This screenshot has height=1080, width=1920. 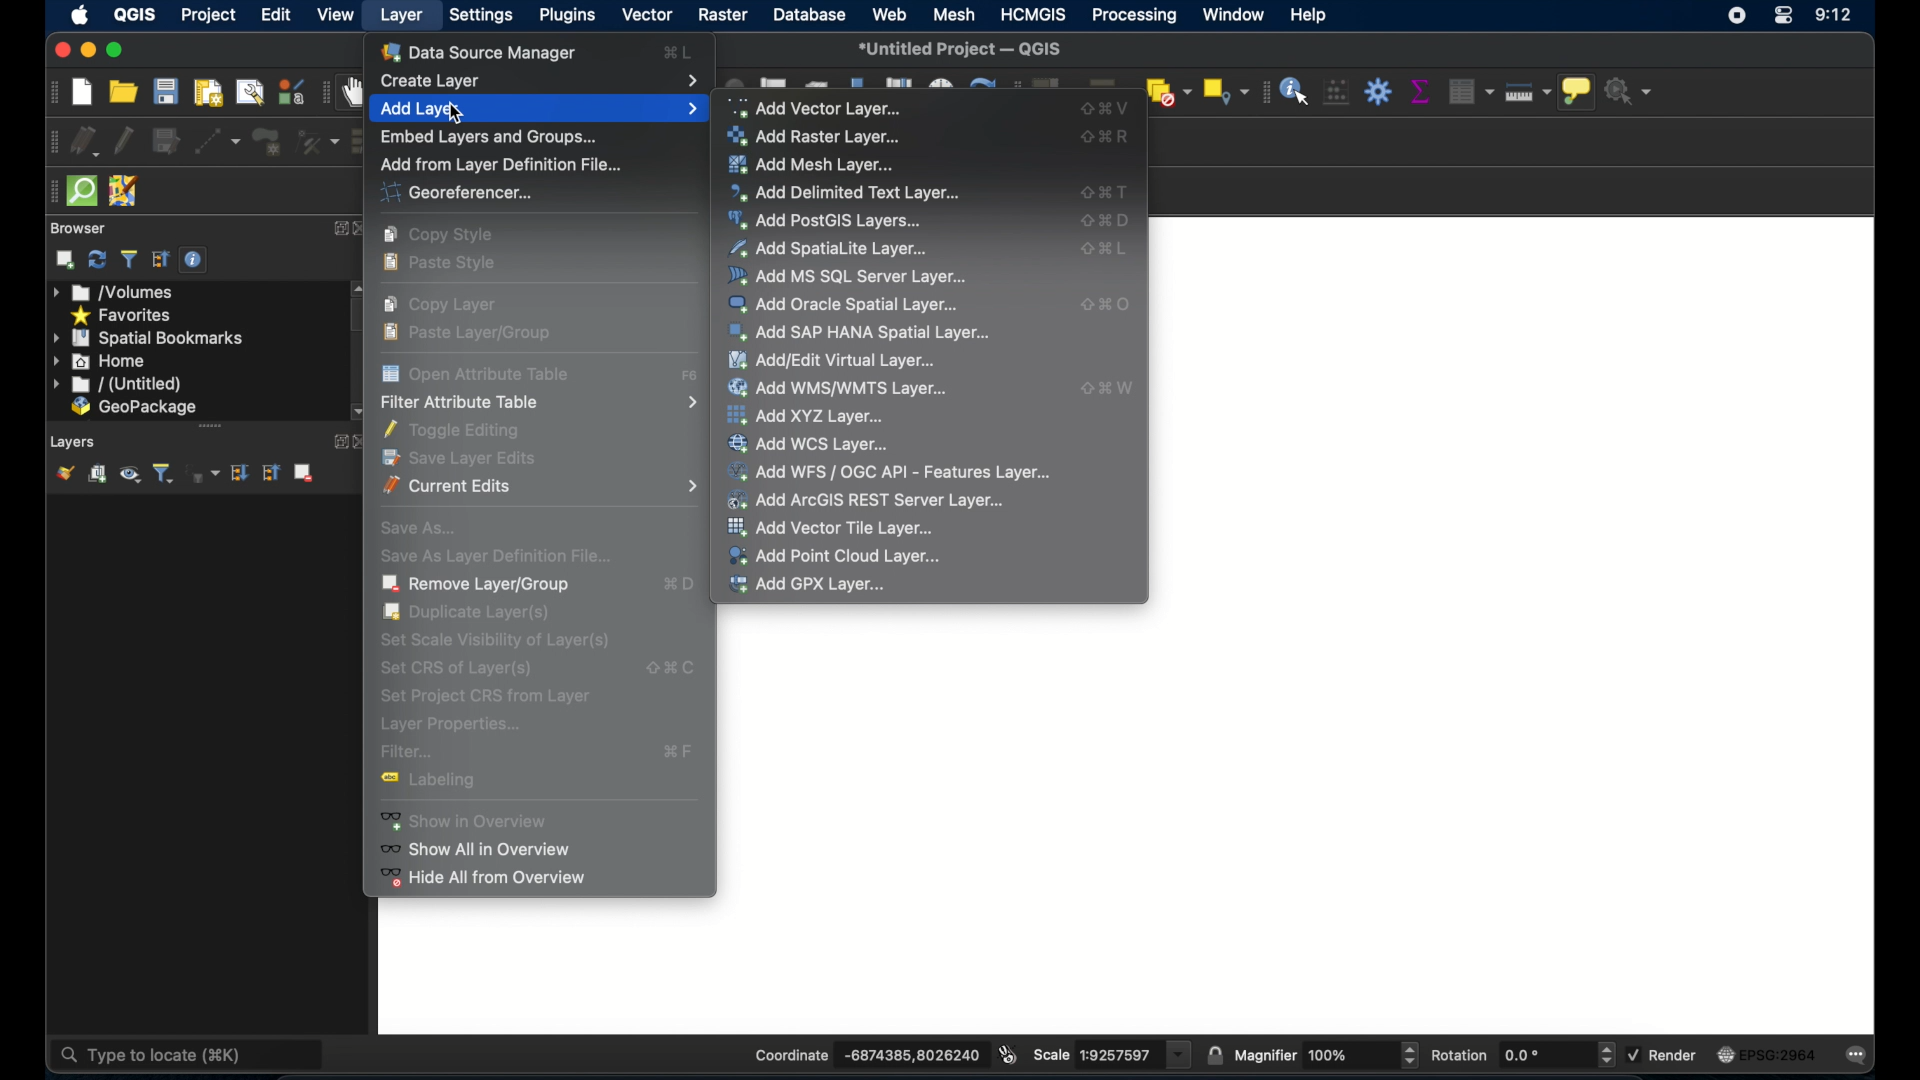 I want to click on enable/disable properties widget, so click(x=197, y=263).